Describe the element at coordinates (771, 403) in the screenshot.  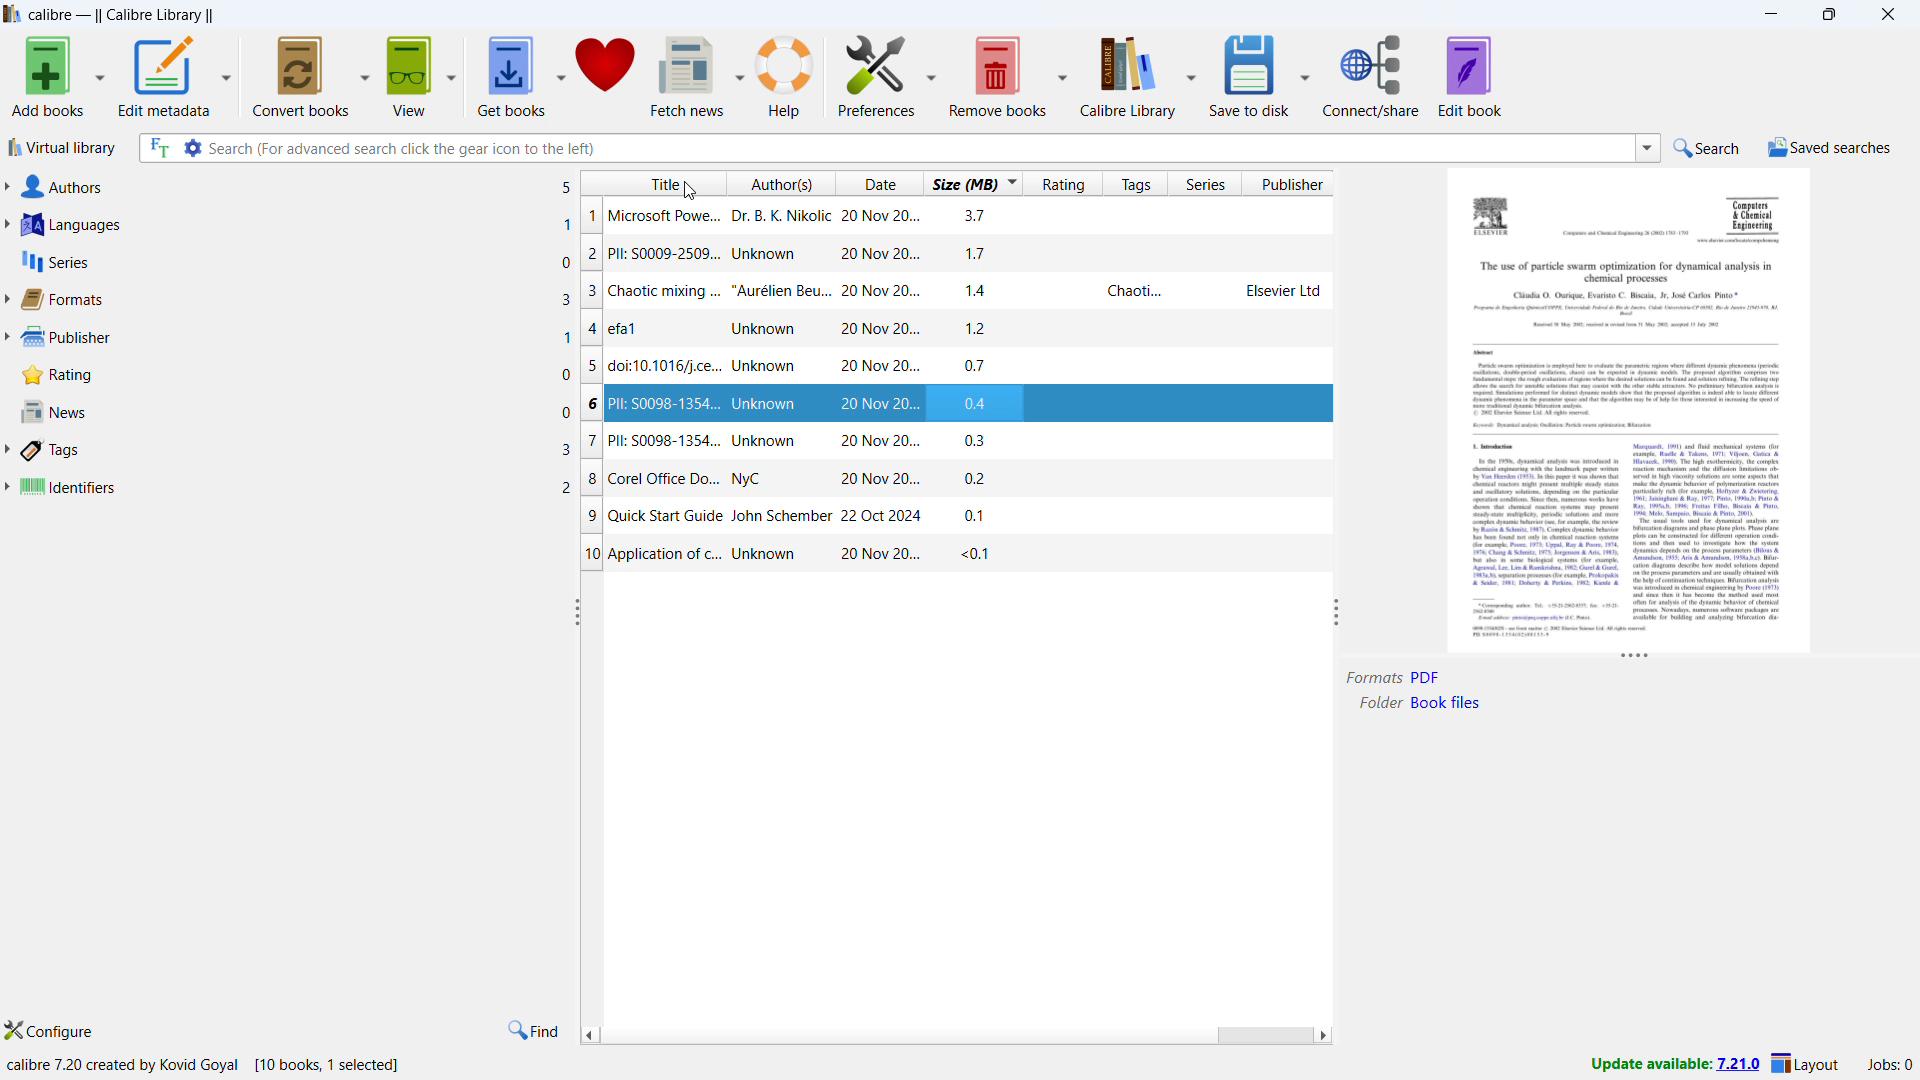
I see `PII: S0098-1354... Unknown 20 Nov 20...` at that location.